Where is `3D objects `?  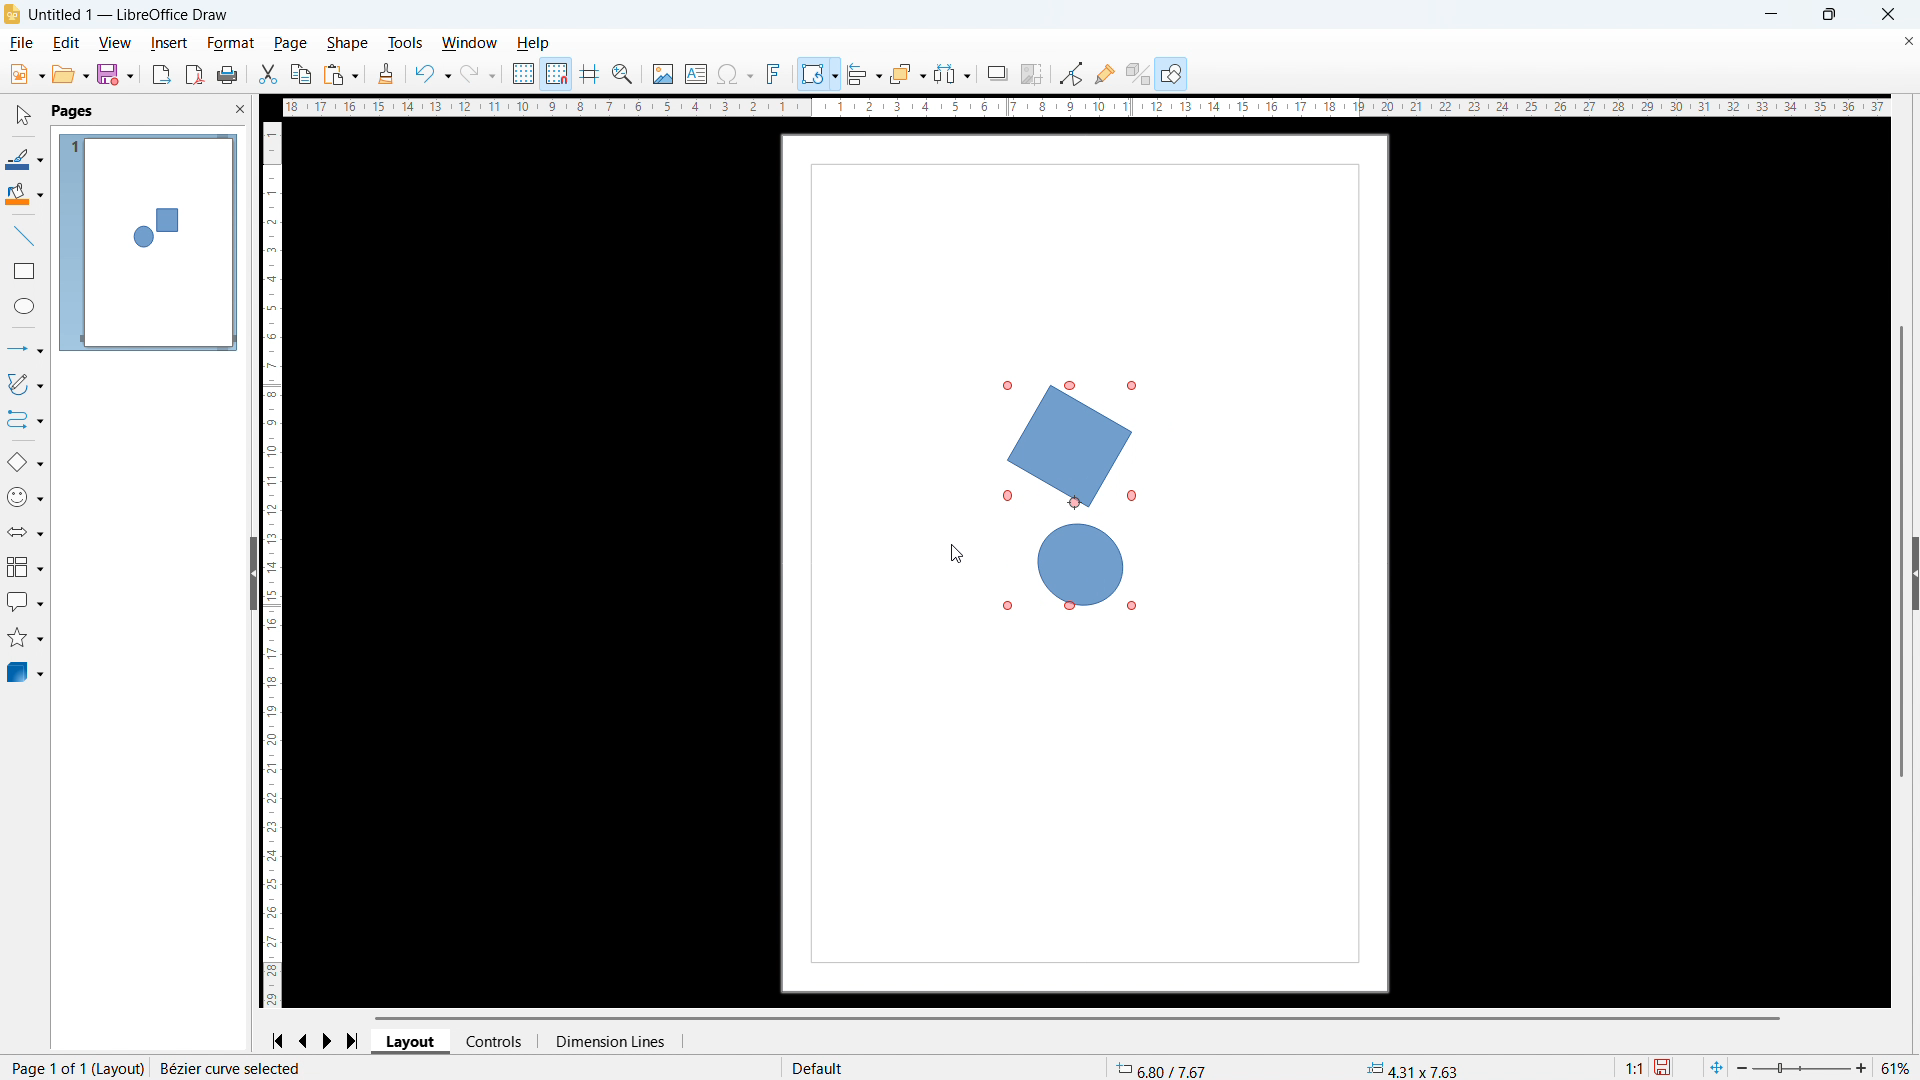 3D objects  is located at coordinates (26, 673).